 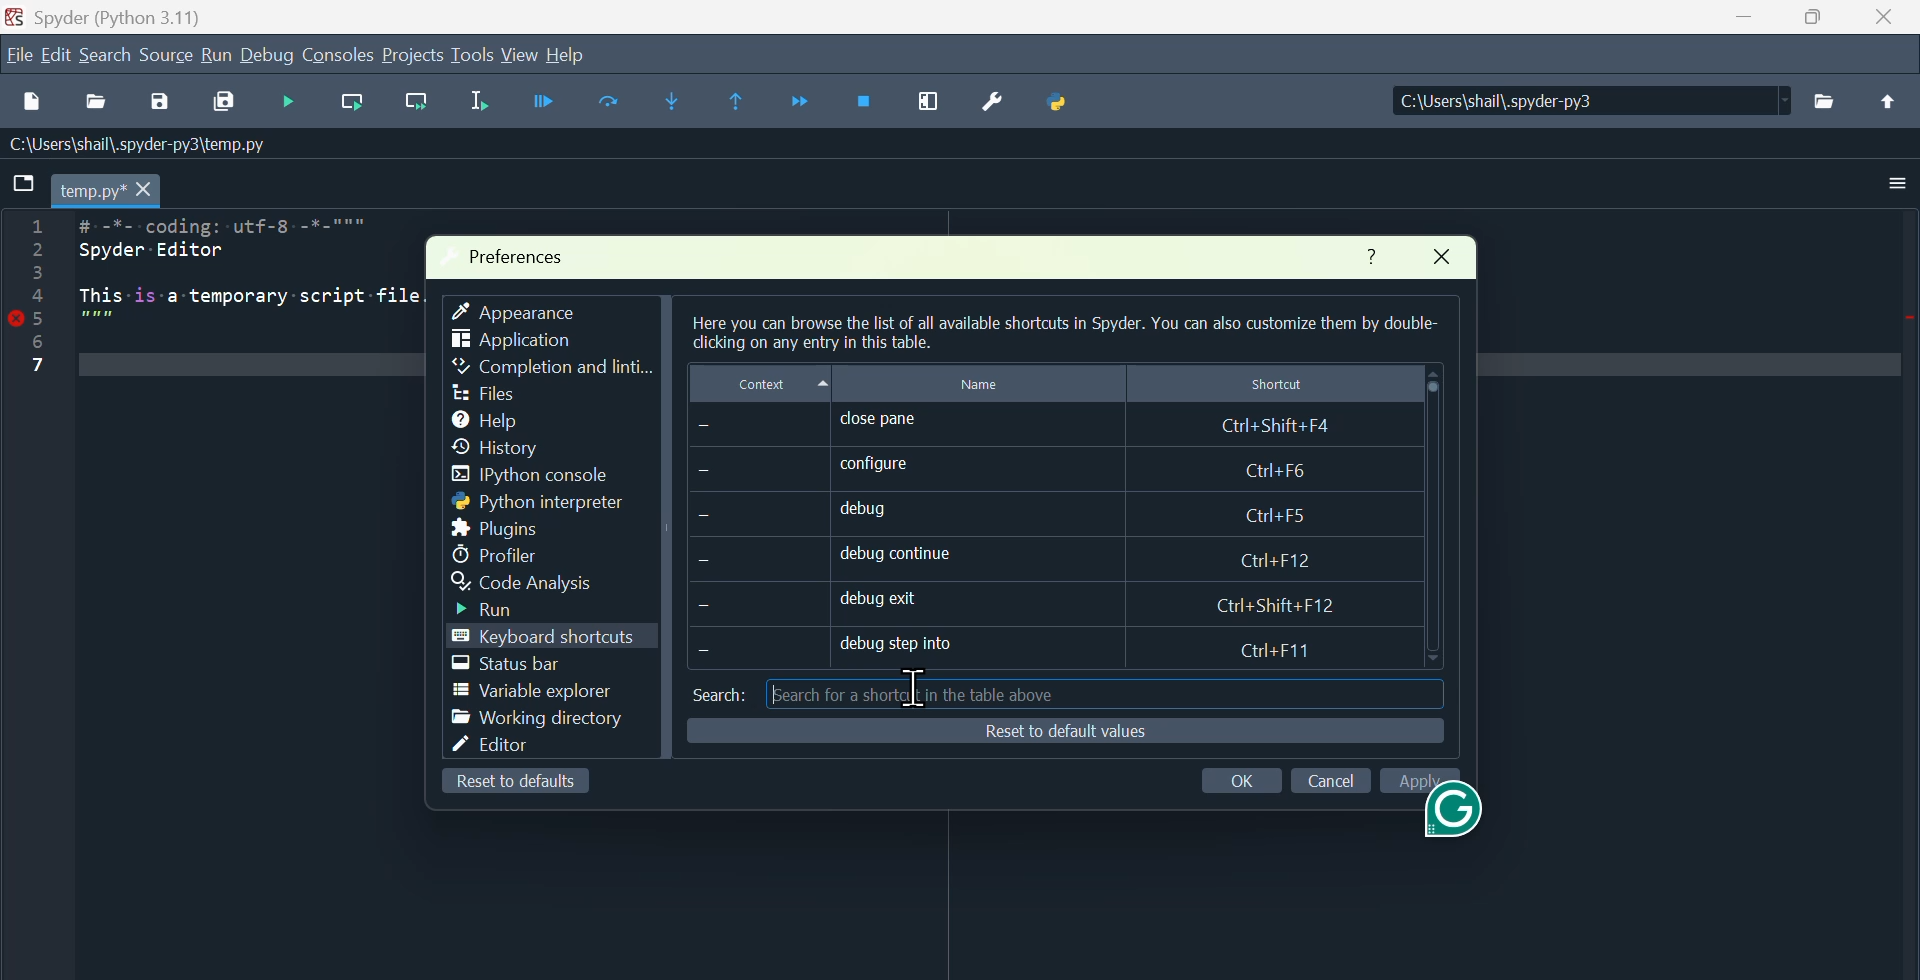 What do you see at coordinates (523, 342) in the screenshot?
I see `Application` at bounding box center [523, 342].